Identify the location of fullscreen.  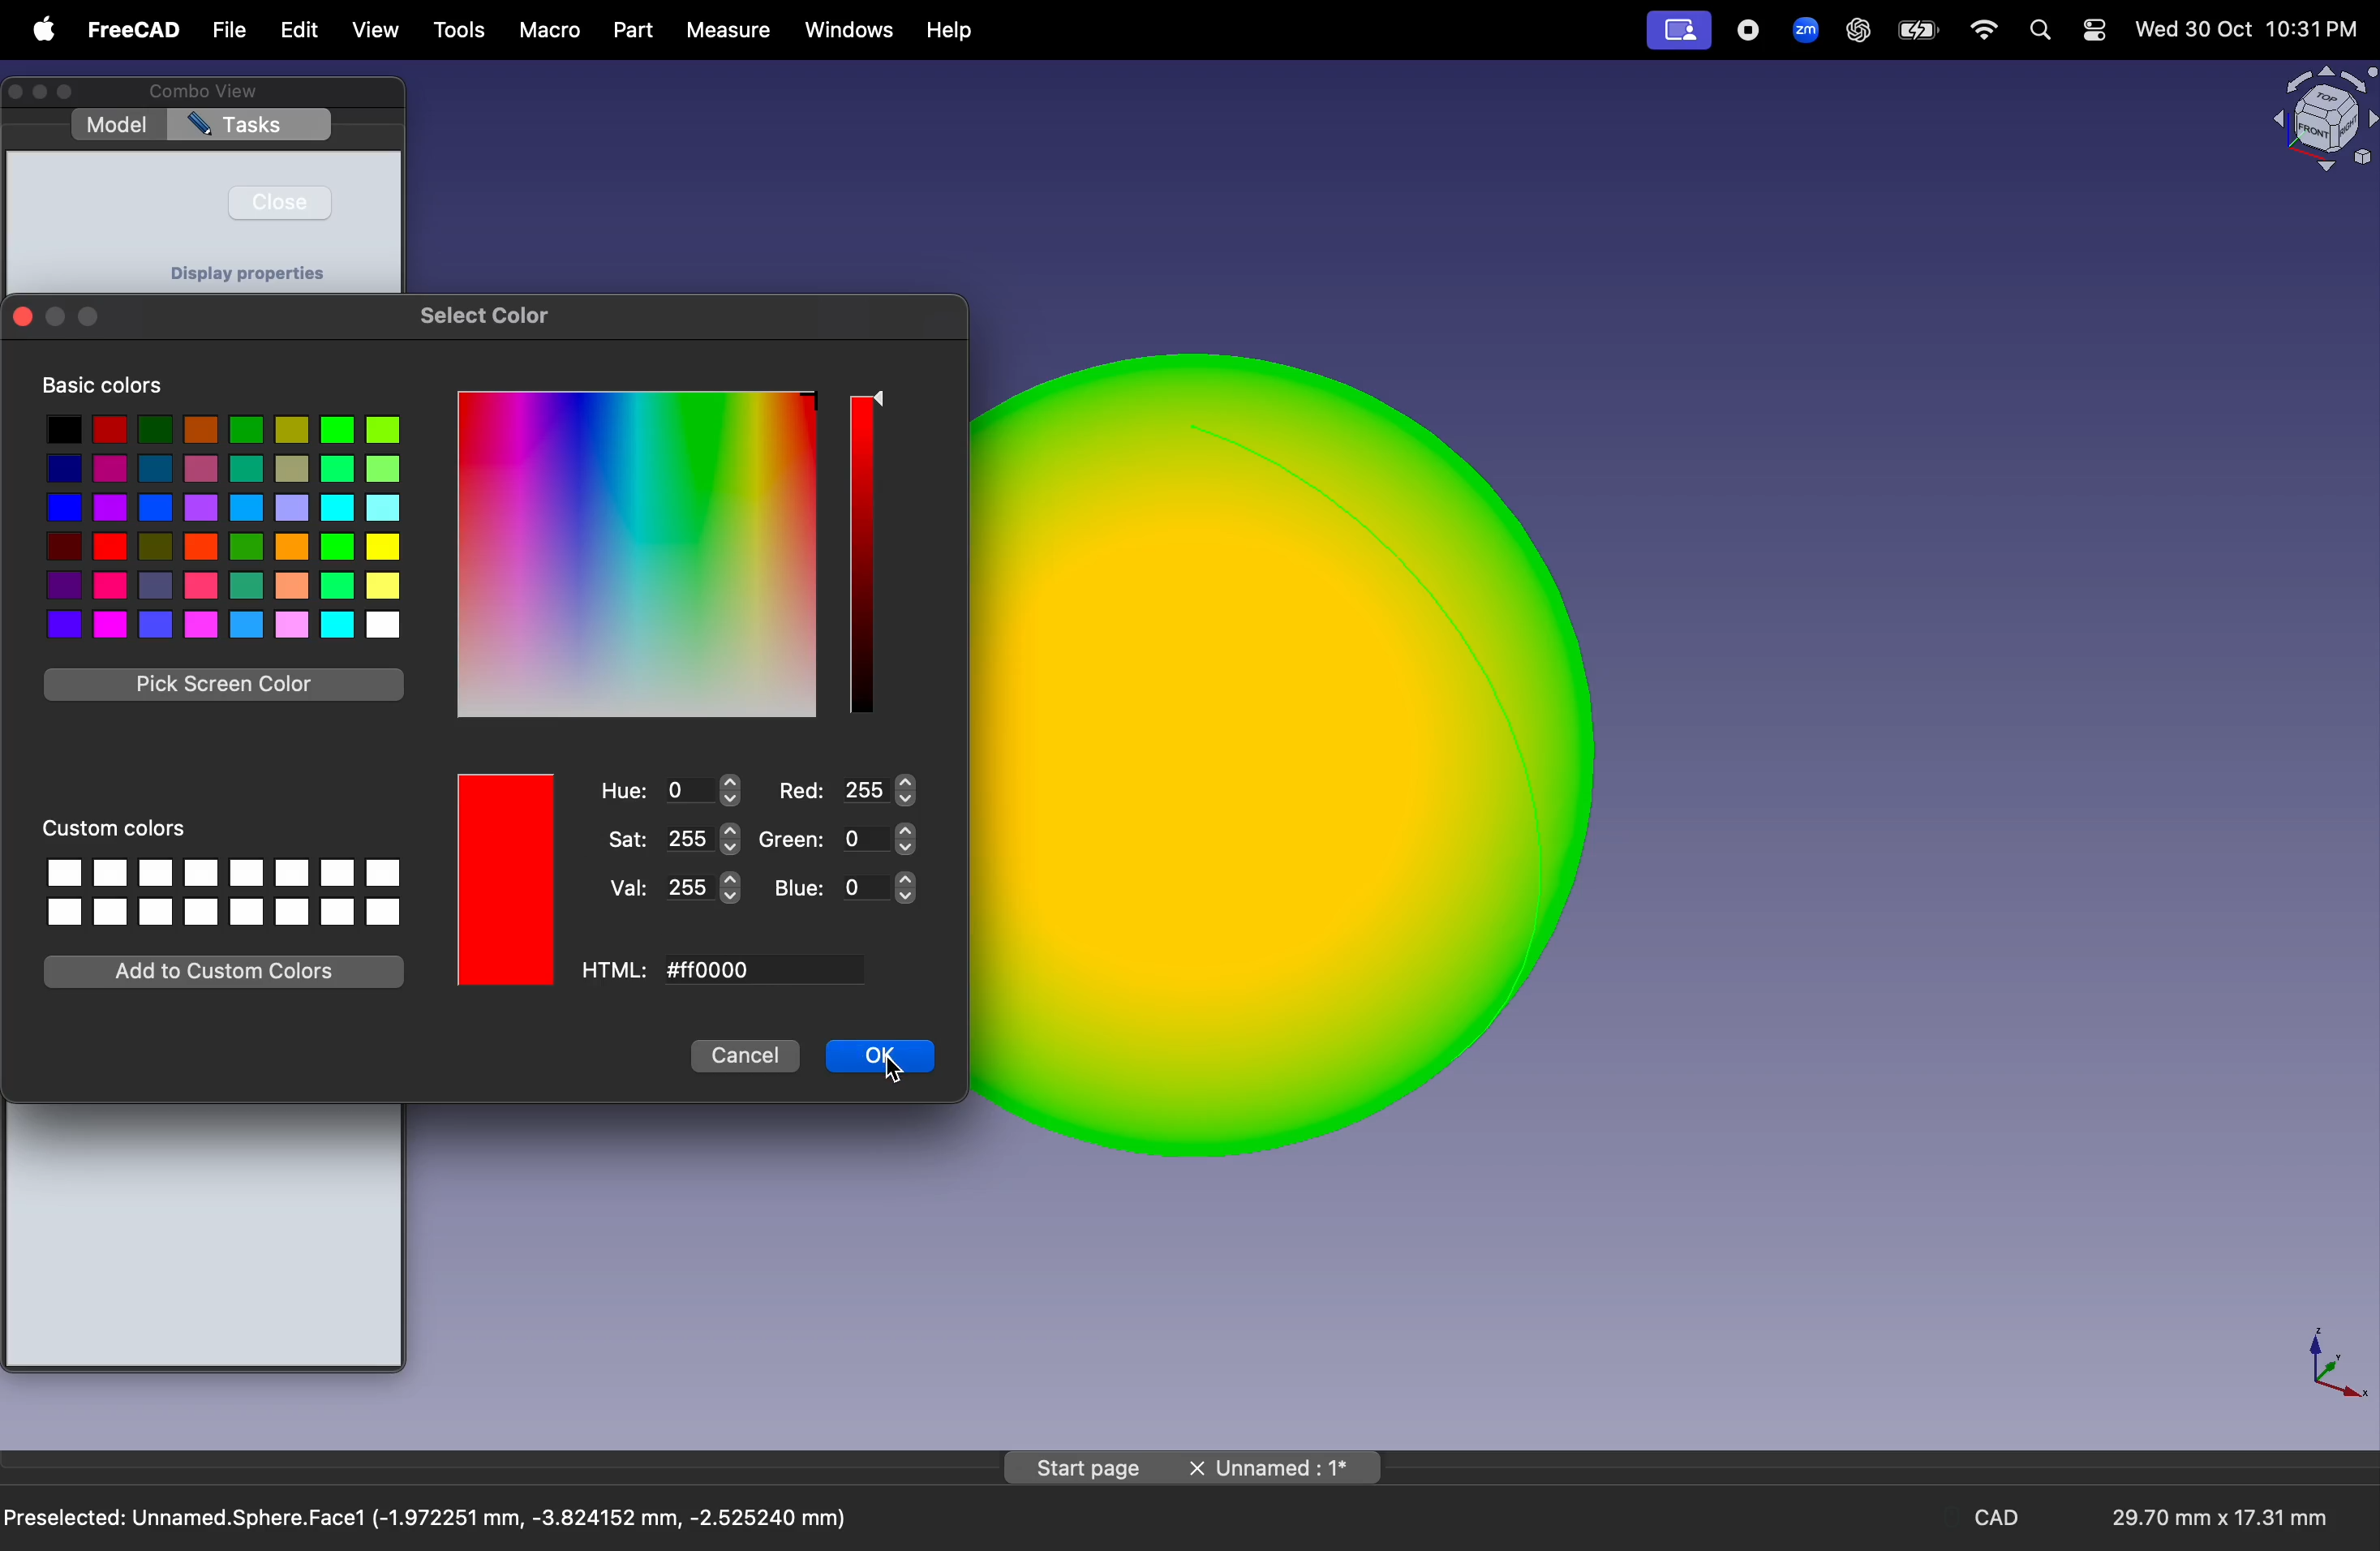
(88, 319).